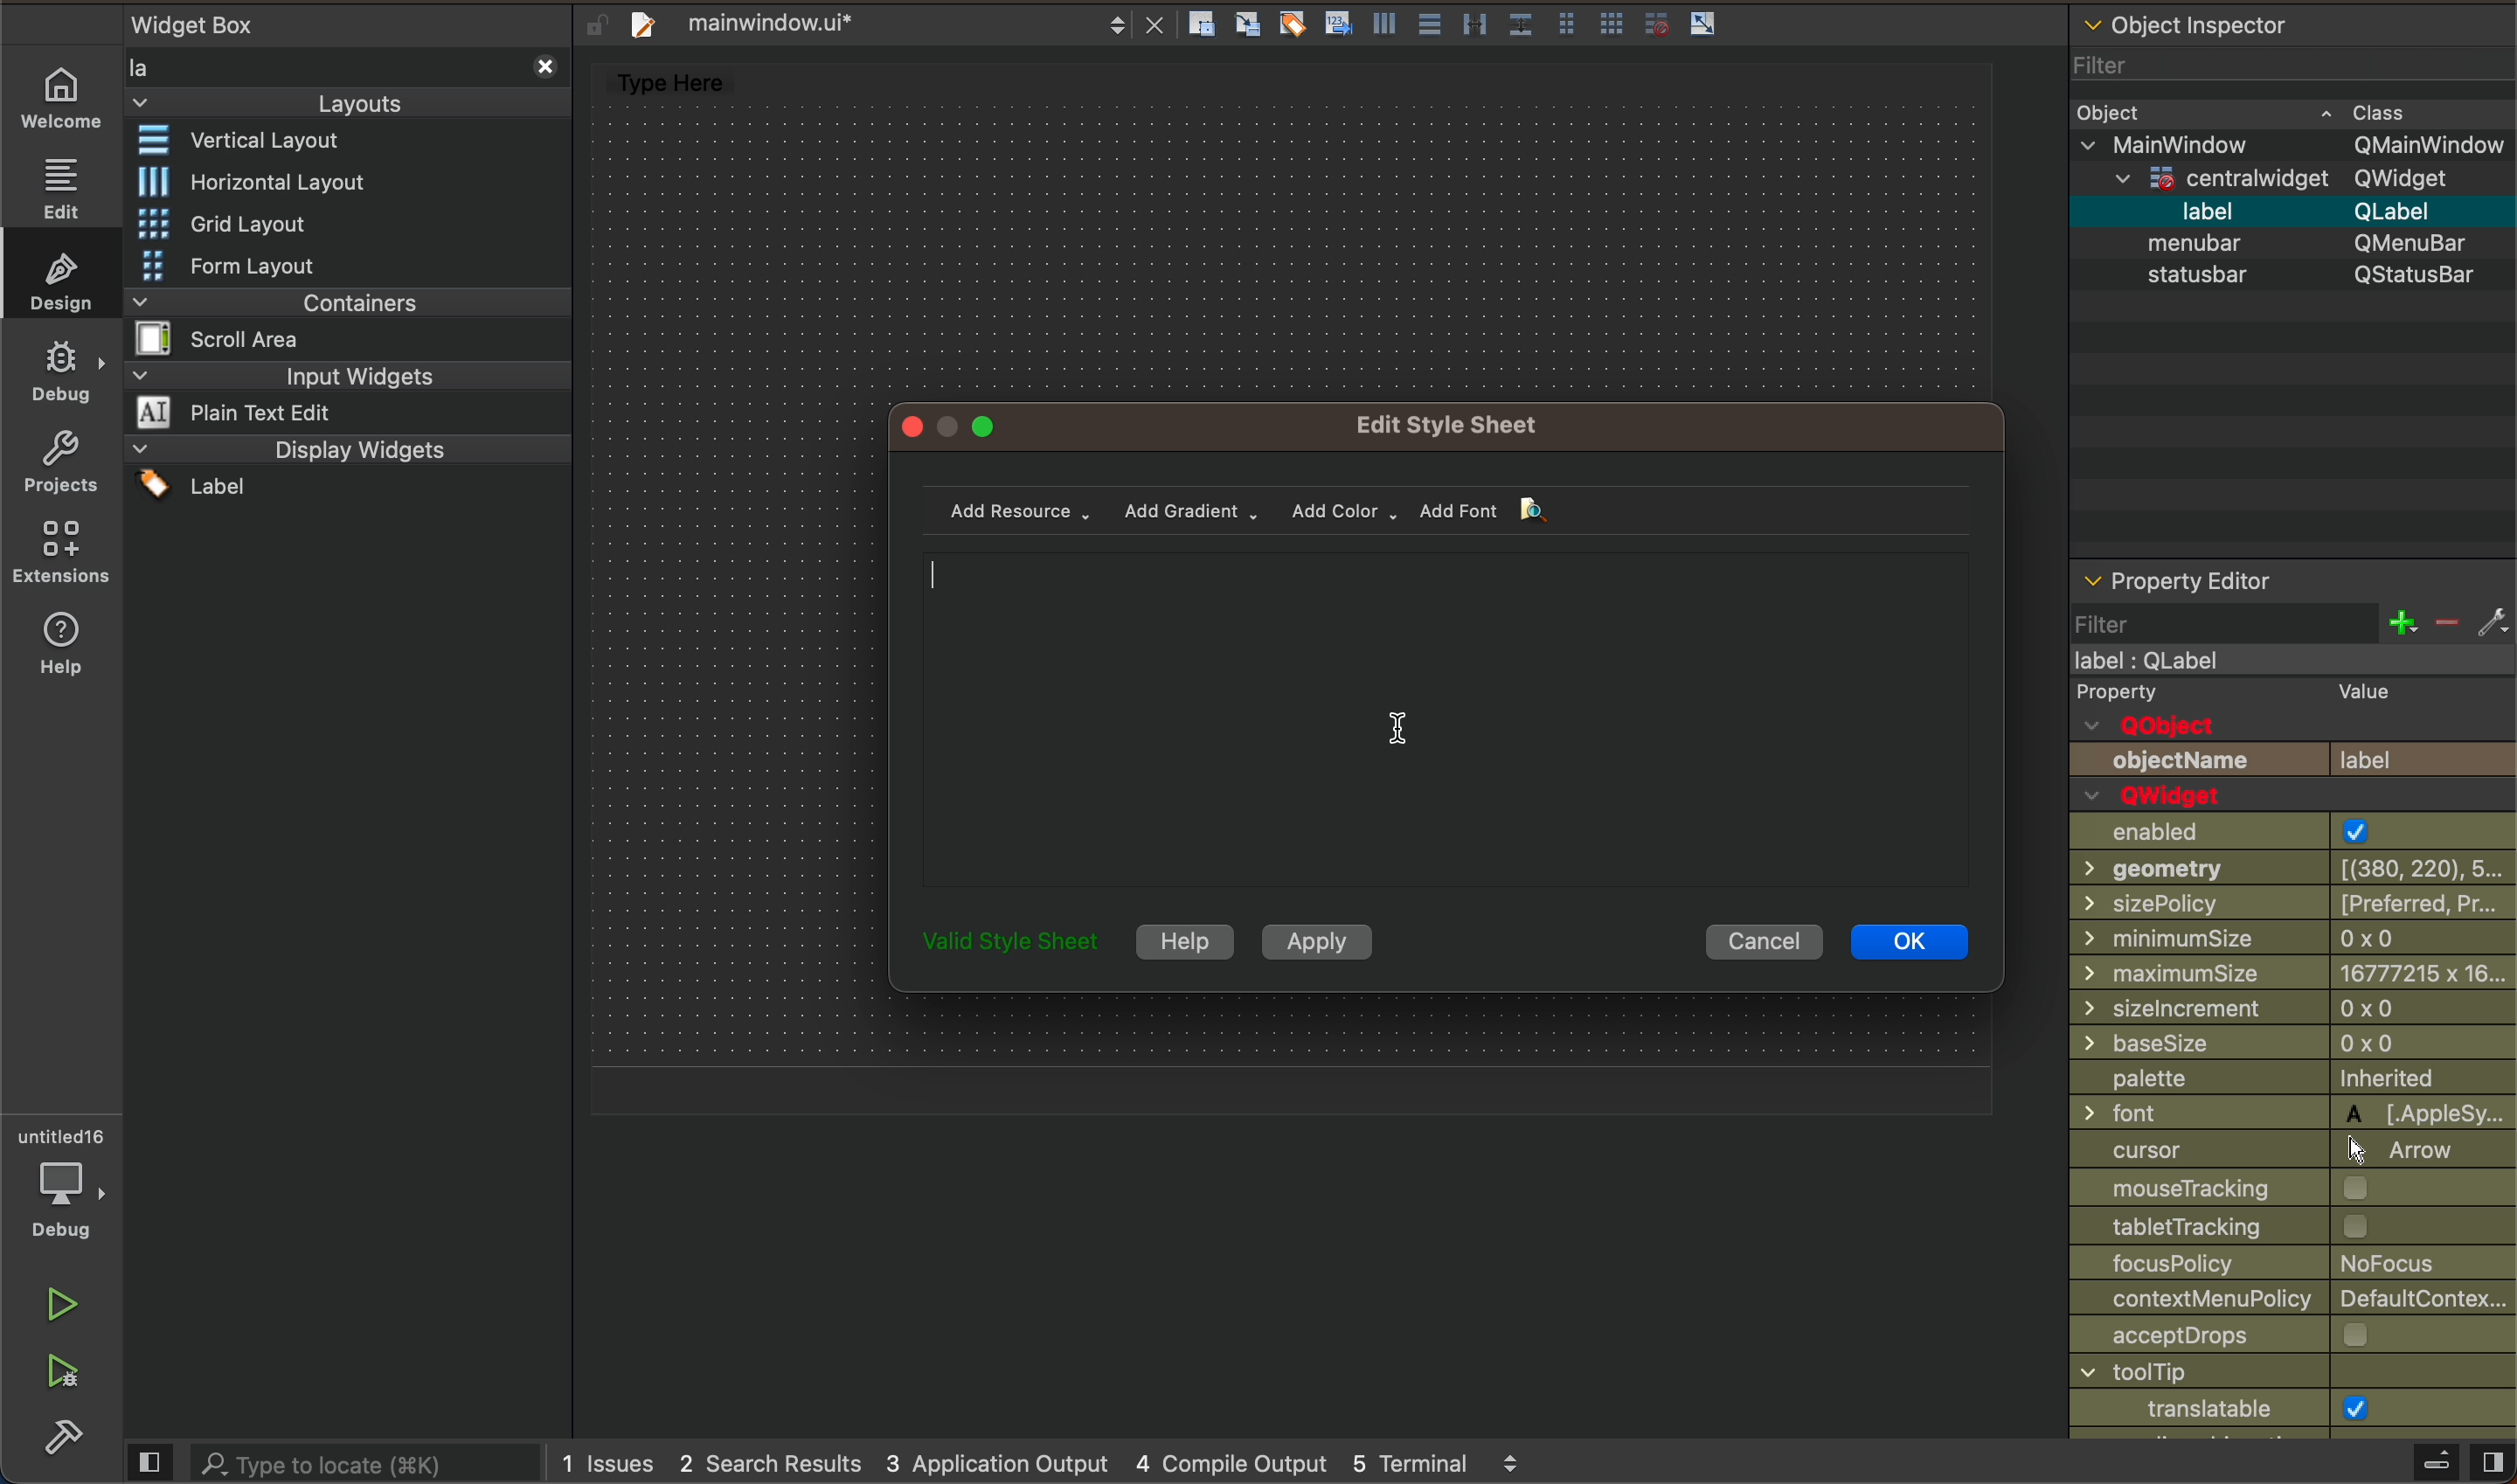 The image size is (2517, 1484). What do you see at coordinates (2288, 620) in the screenshot?
I see `filter section` at bounding box center [2288, 620].